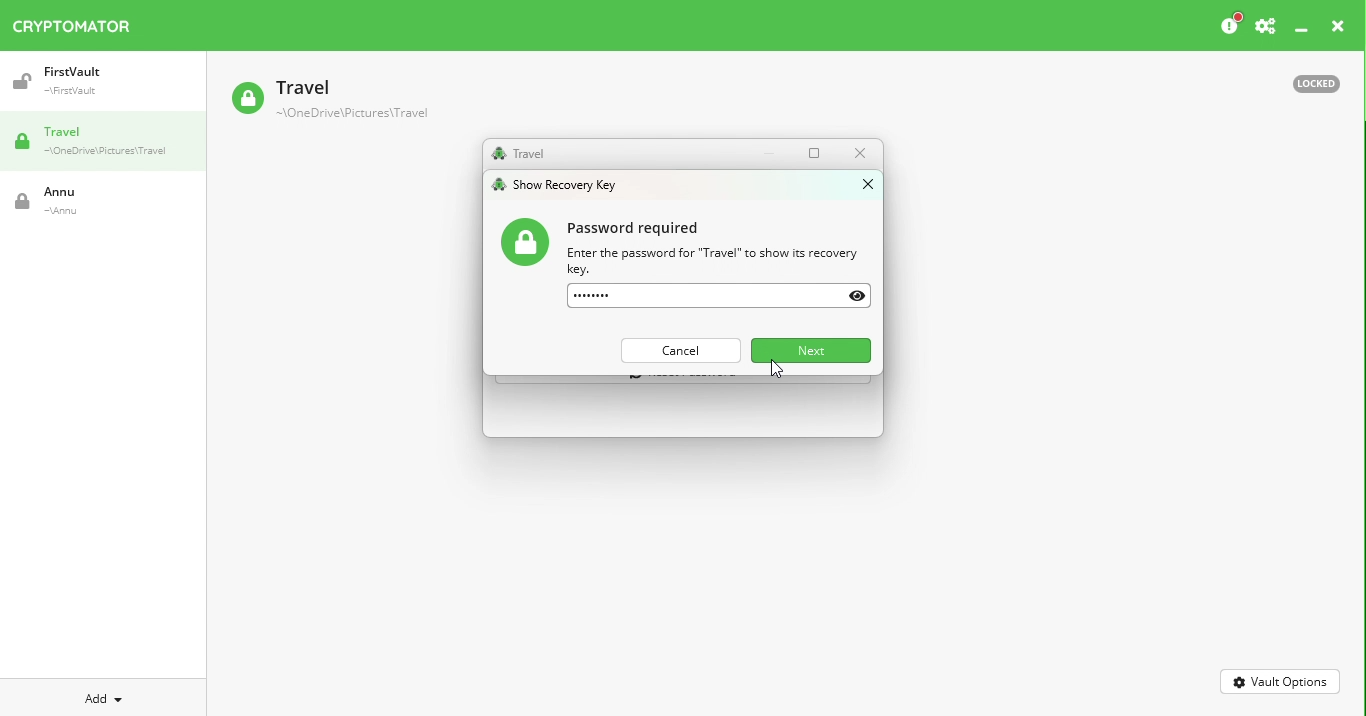  Describe the element at coordinates (93, 81) in the screenshot. I see `Vault` at that location.